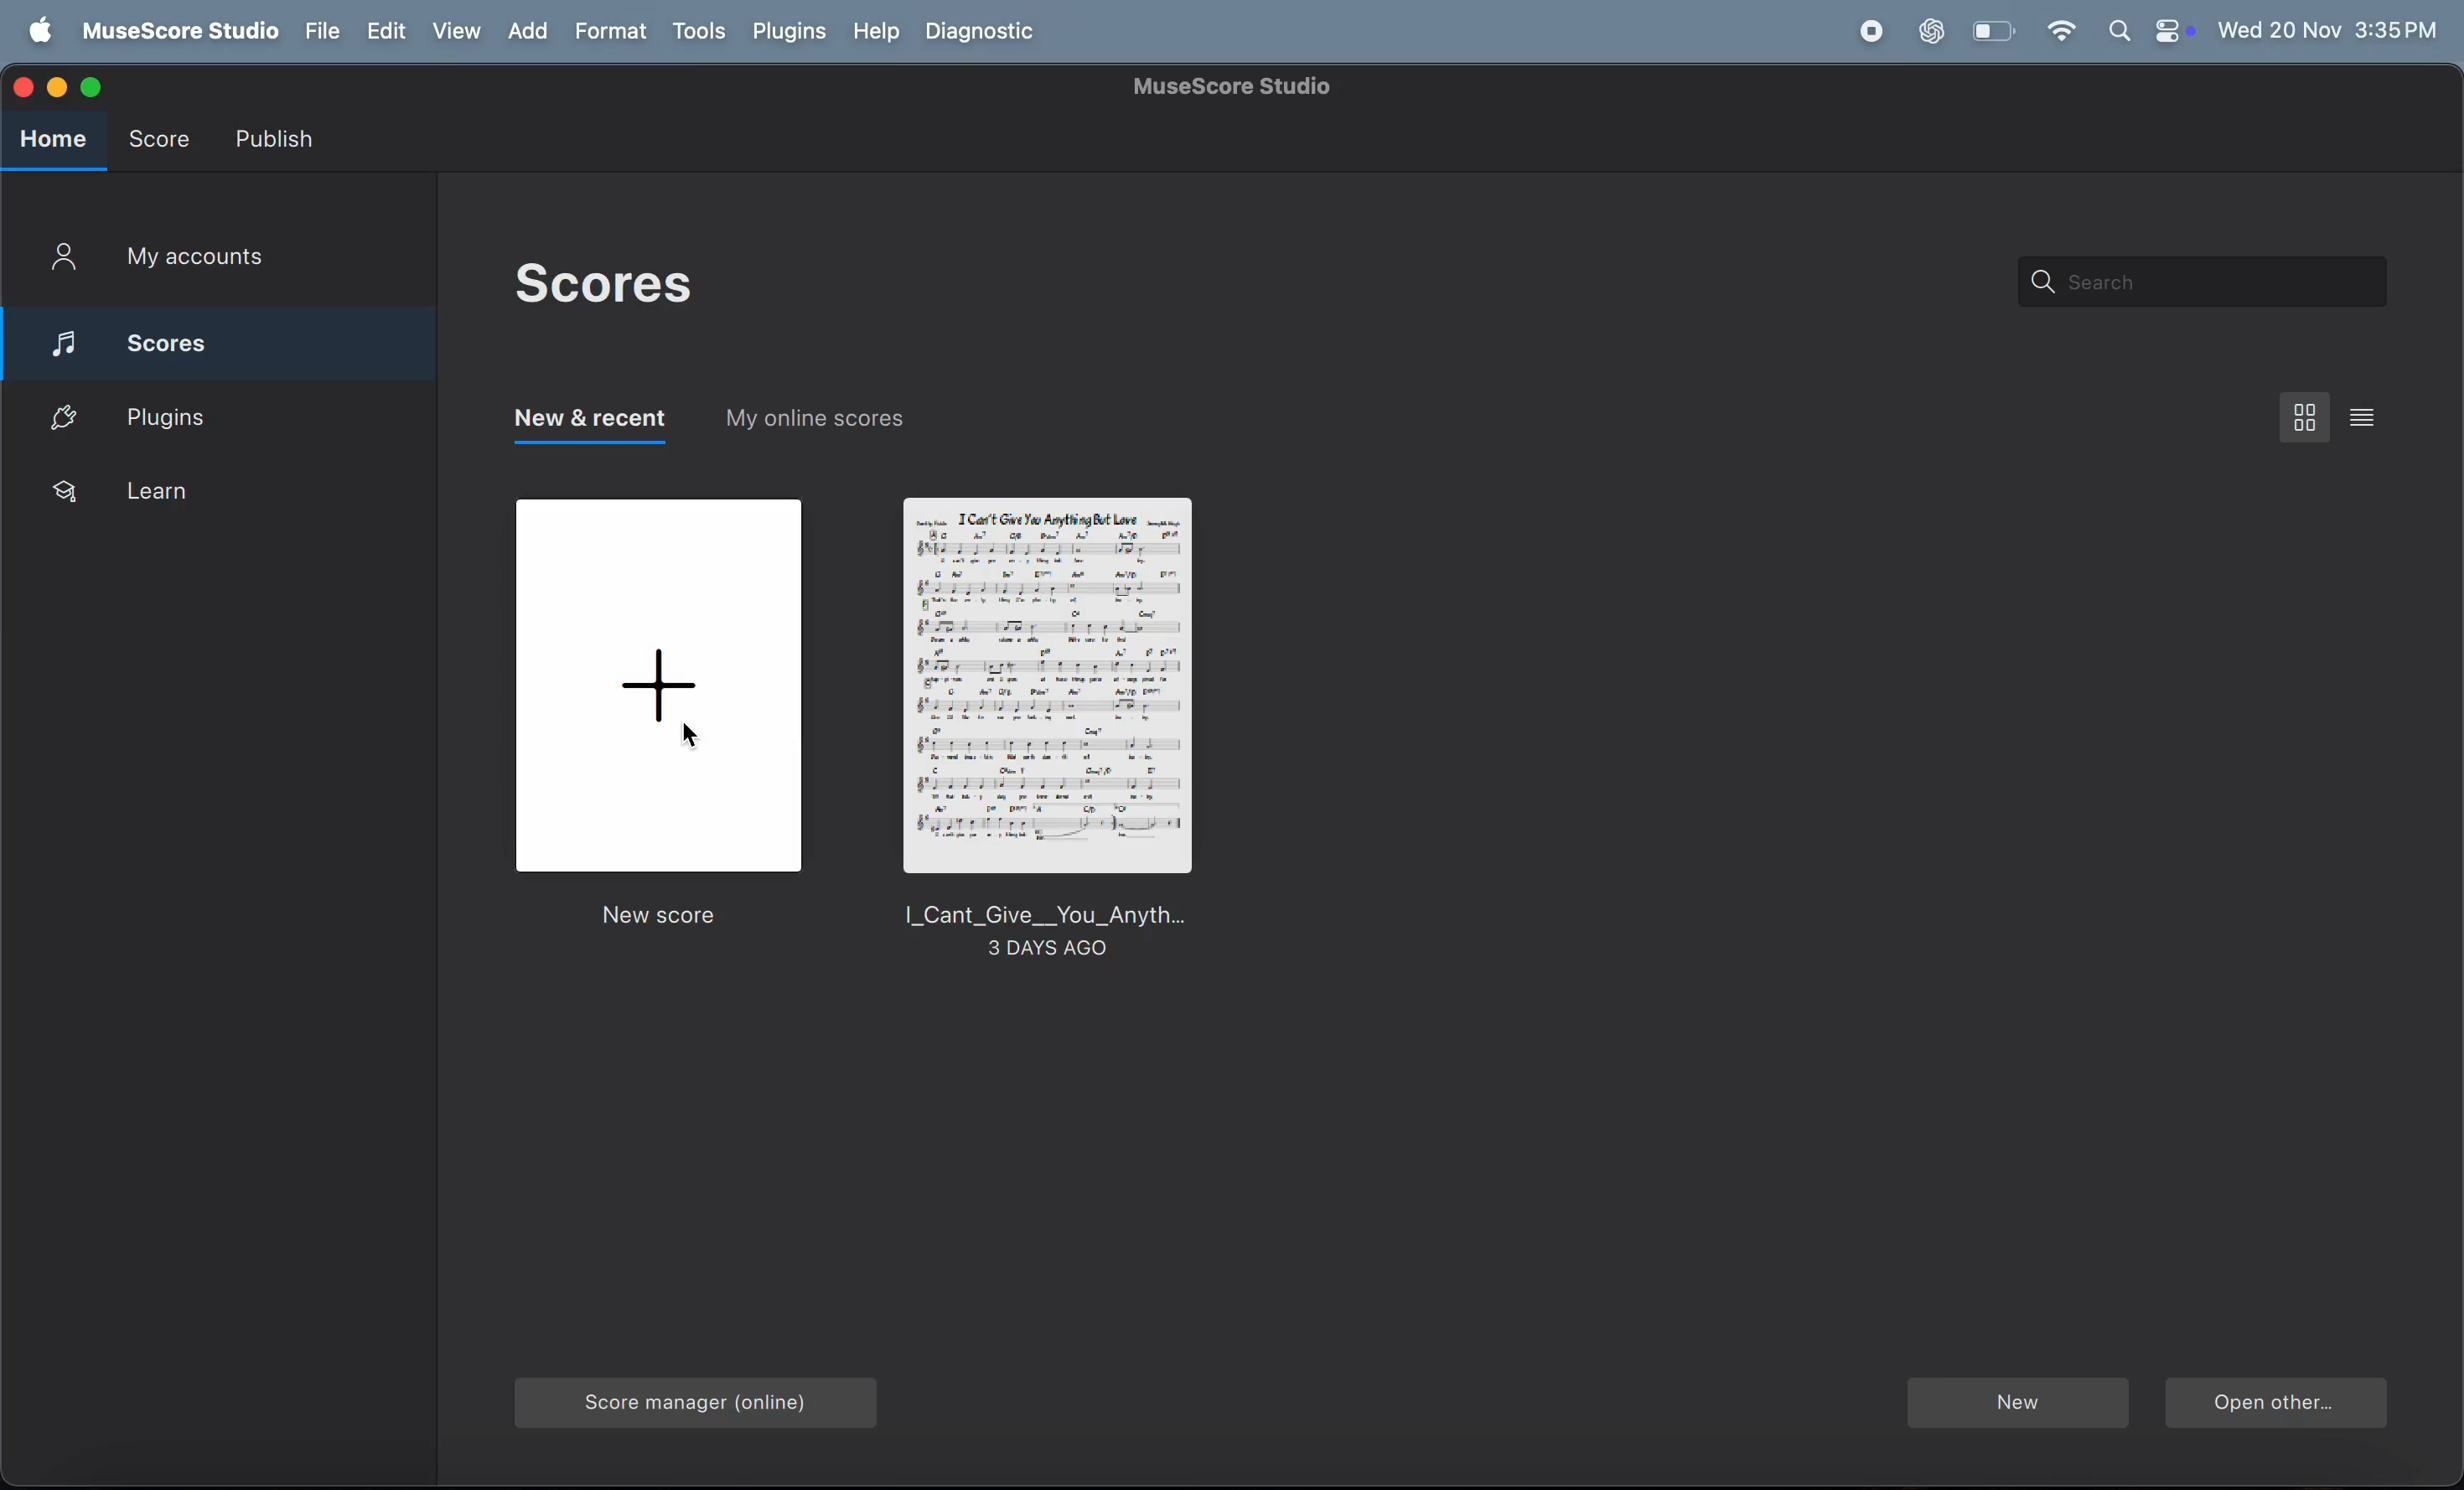  What do you see at coordinates (1870, 32) in the screenshot?
I see `record` at bounding box center [1870, 32].